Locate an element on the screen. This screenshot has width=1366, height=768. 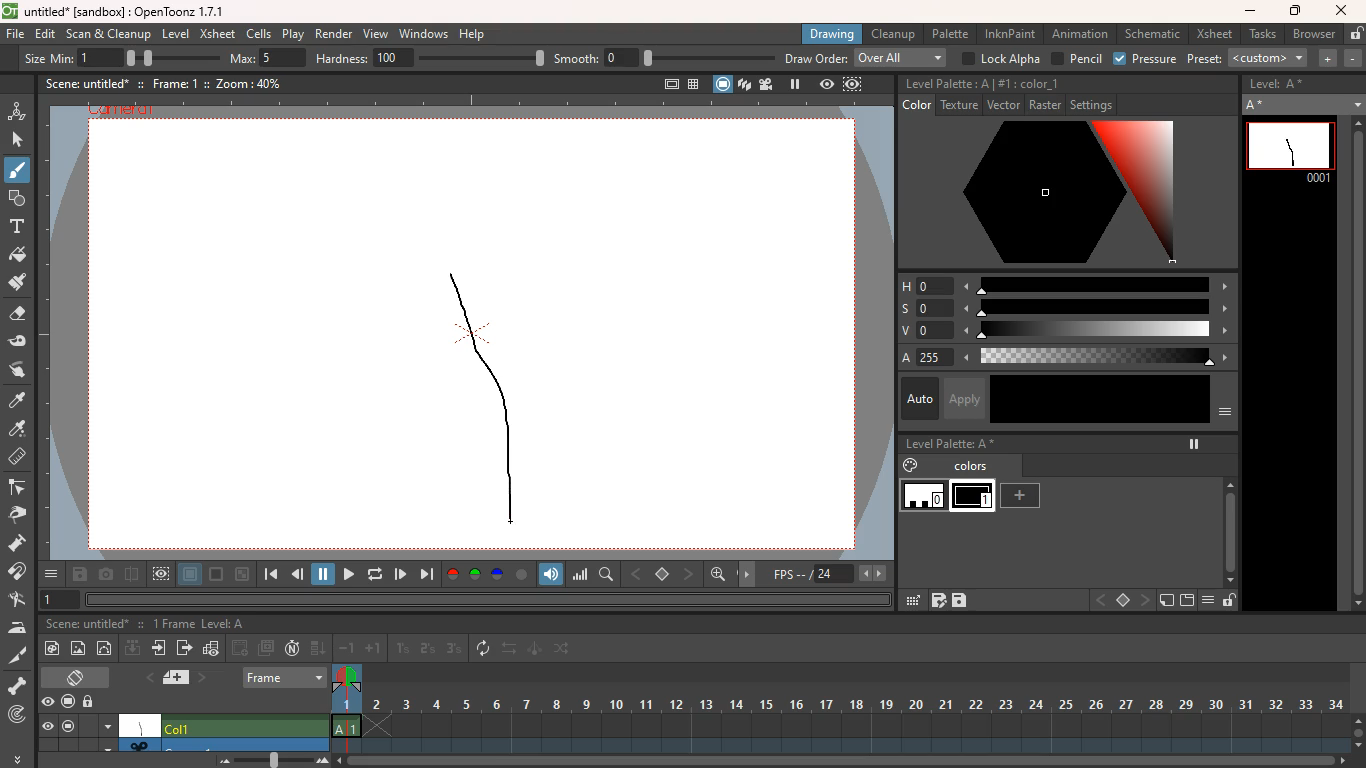
layers is located at coordinates (744, 86).